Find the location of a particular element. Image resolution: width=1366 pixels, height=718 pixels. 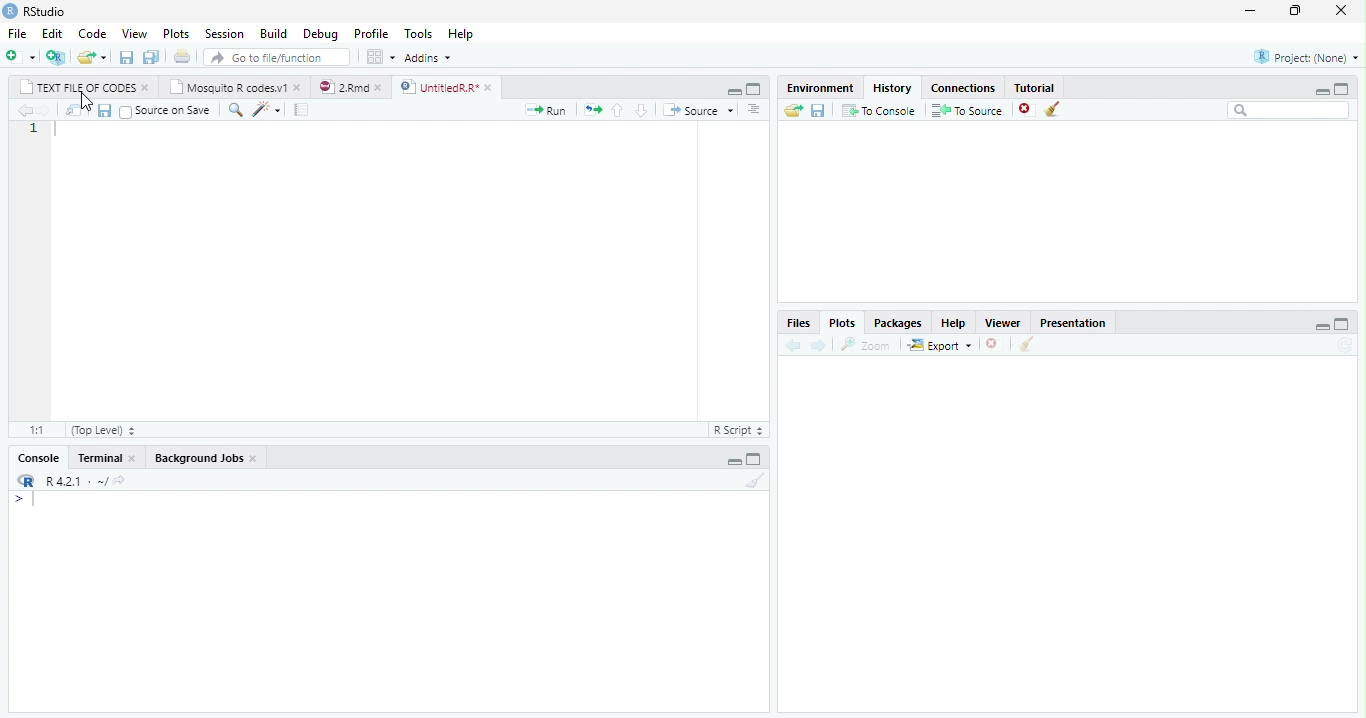

minimize is located at coordinates (1323, 89).